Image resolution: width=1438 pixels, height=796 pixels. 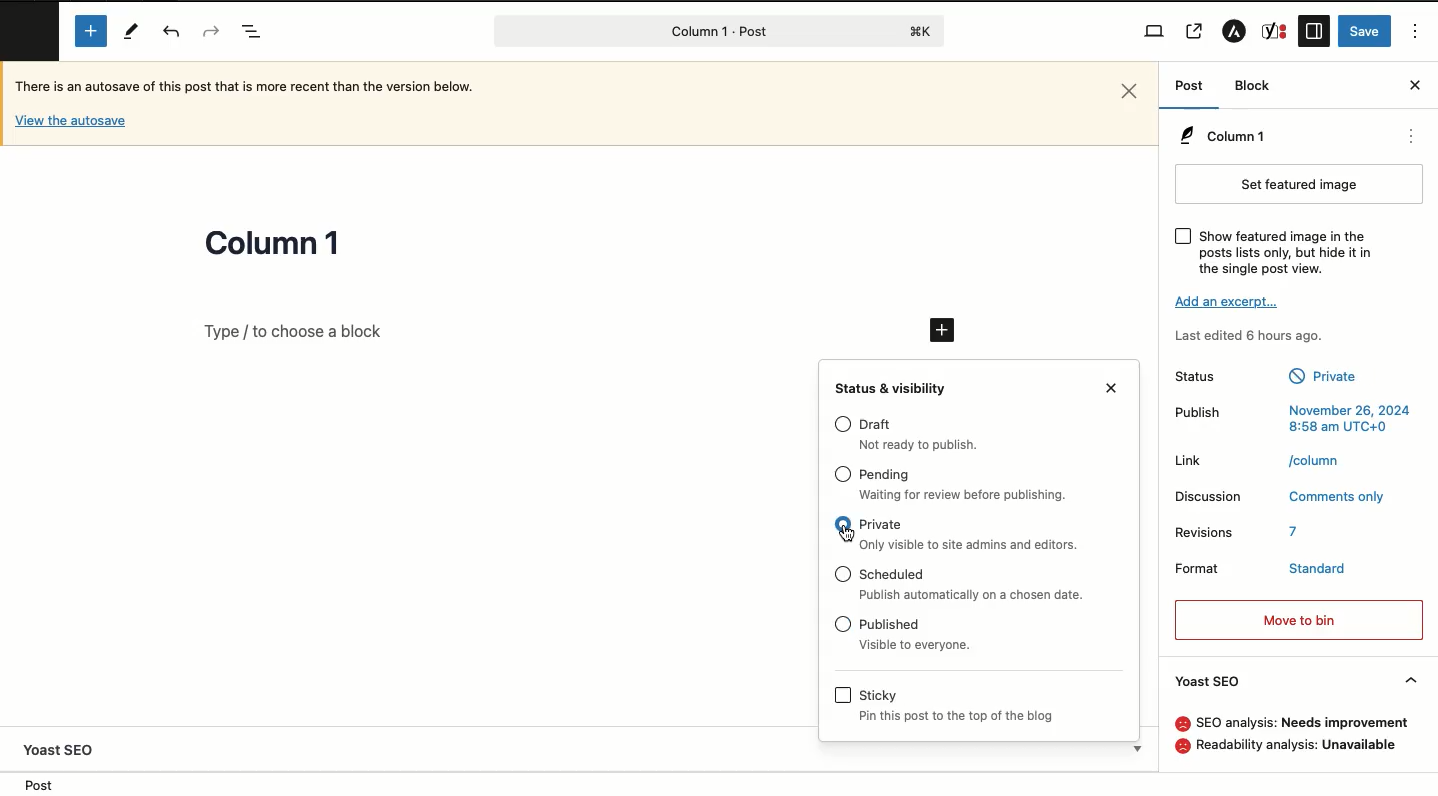 I want to click on Sticky, so click(x=967, y=786).